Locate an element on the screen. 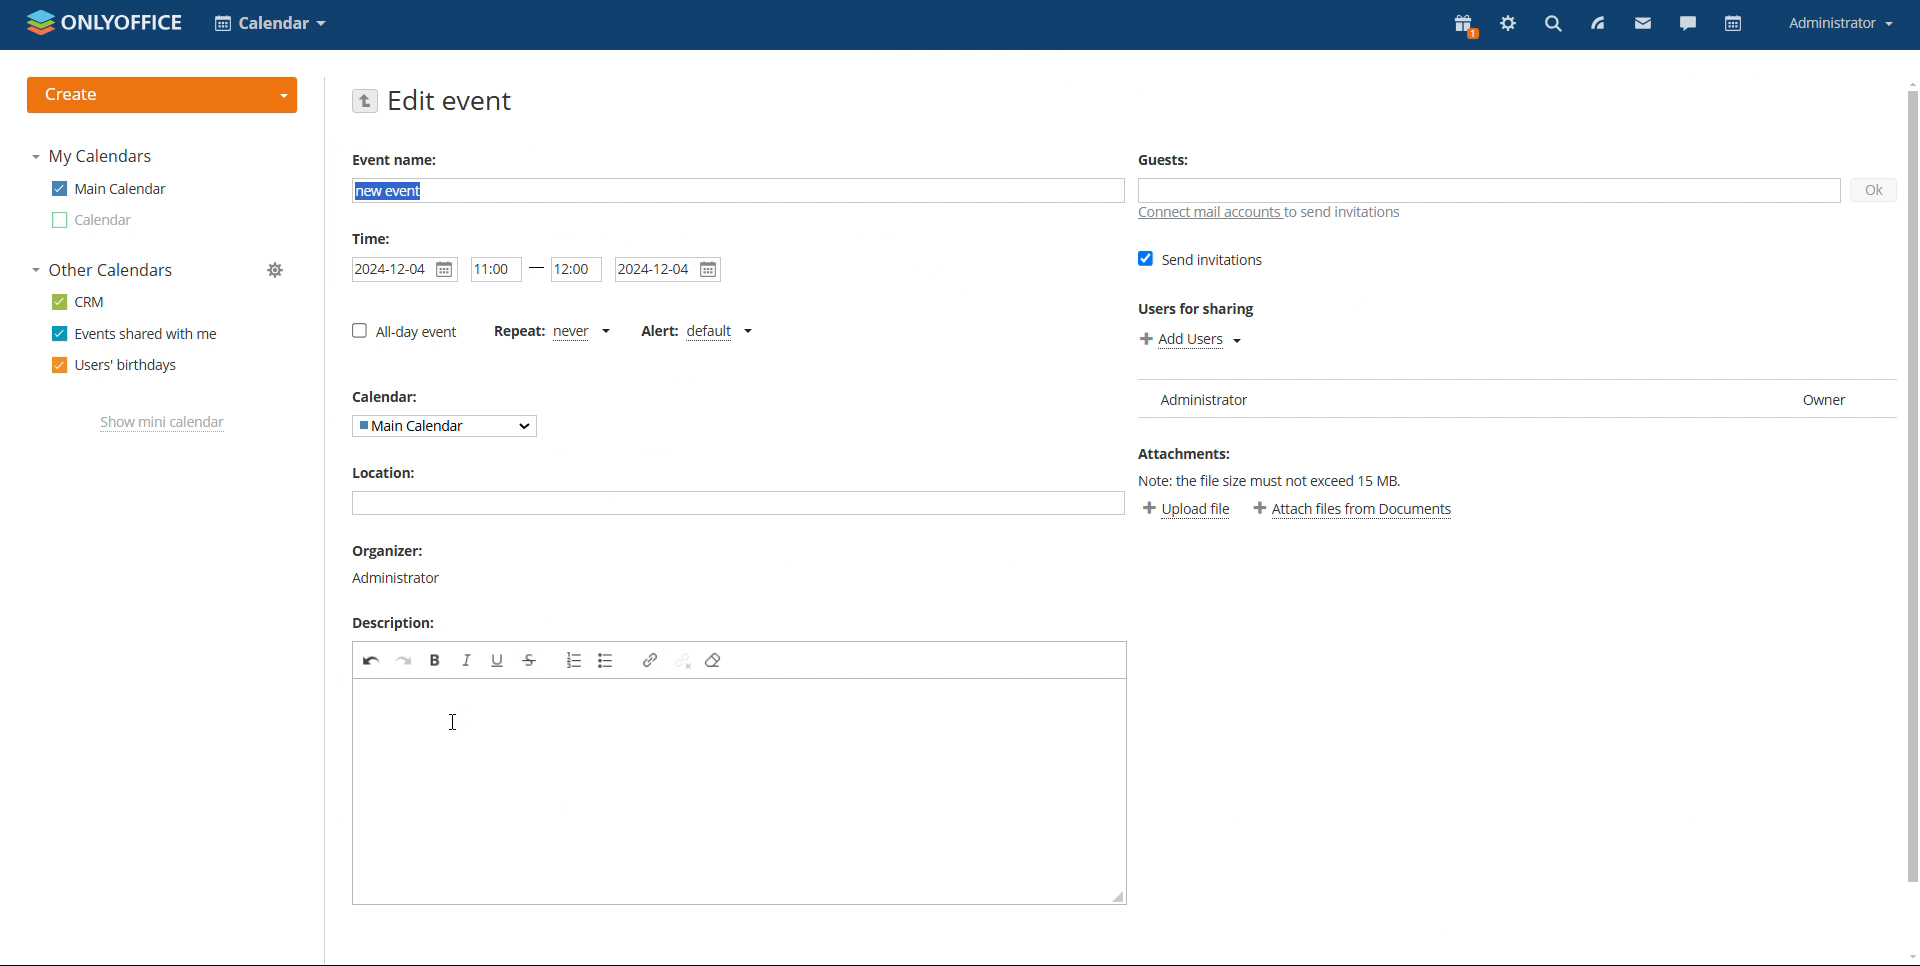   is located at coordinates (715, 661).